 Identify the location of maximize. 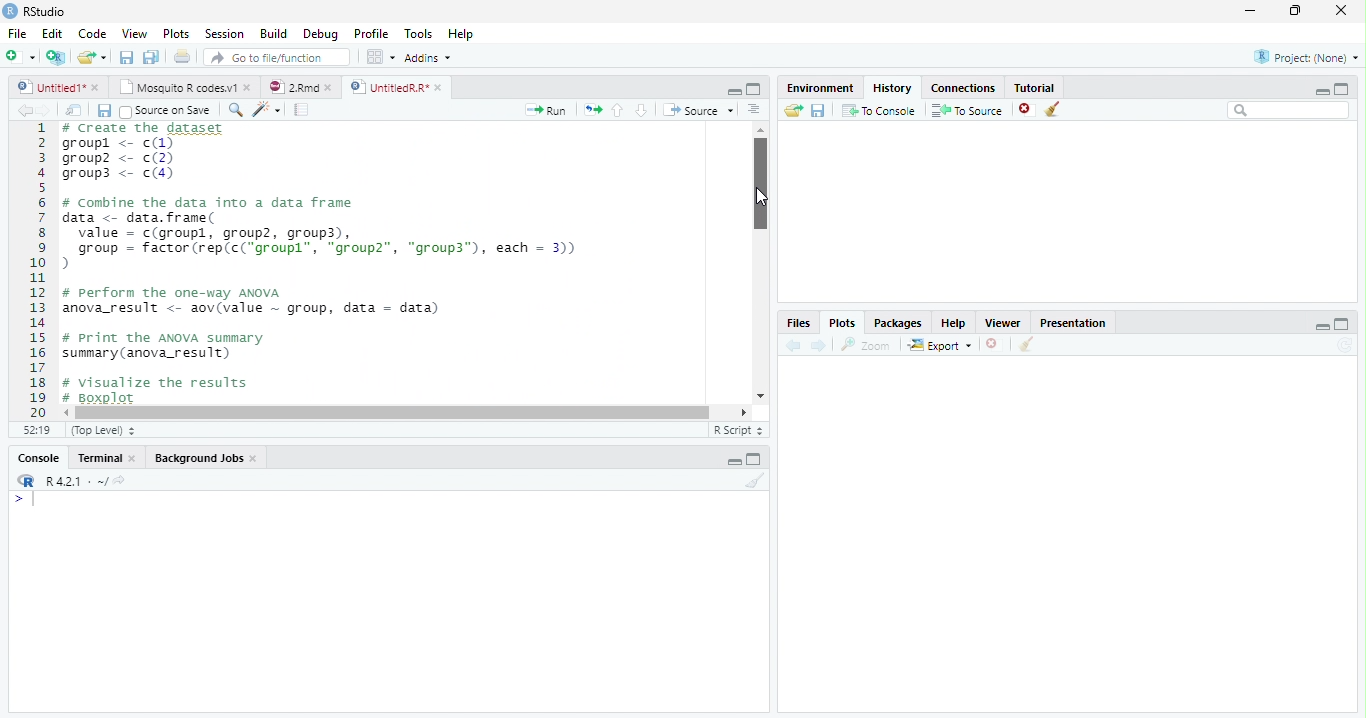
(1345, 88).